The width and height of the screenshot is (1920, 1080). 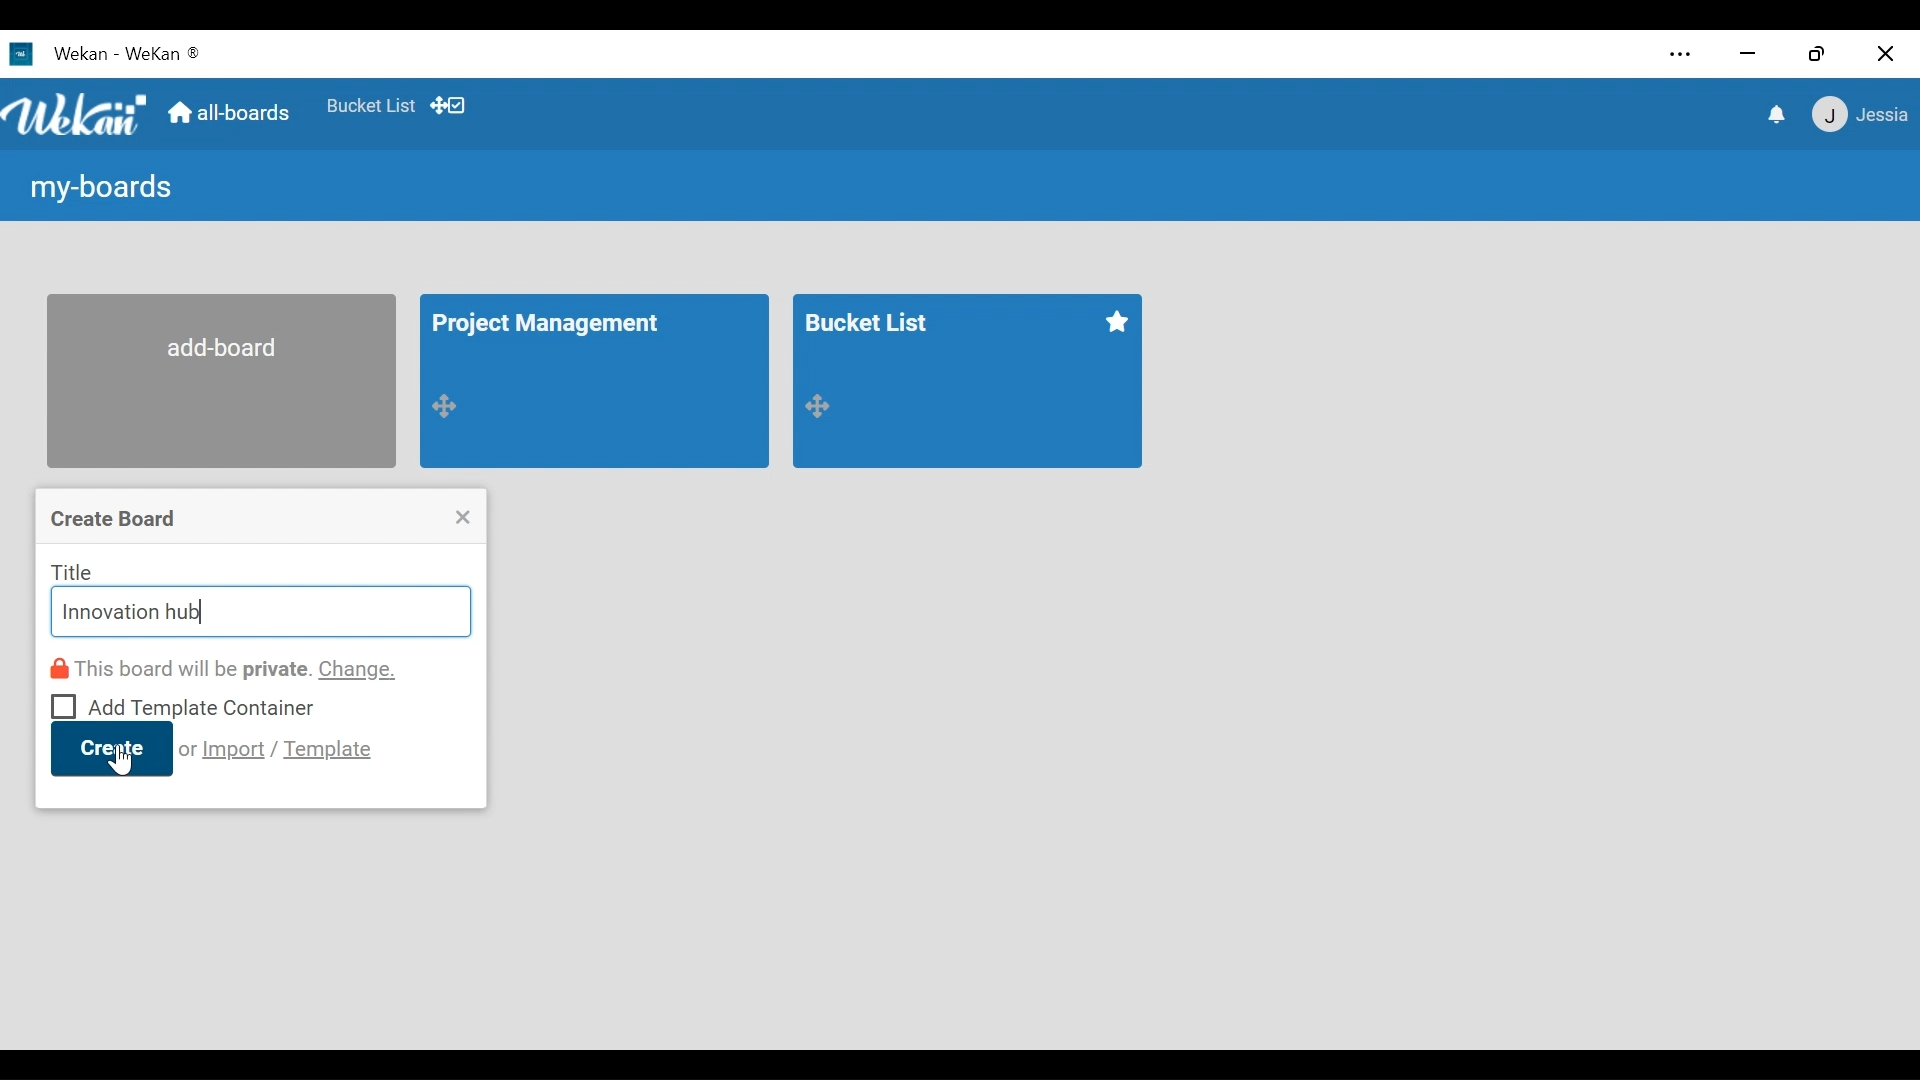 I want to click on Create, so click(x=111, y=749).